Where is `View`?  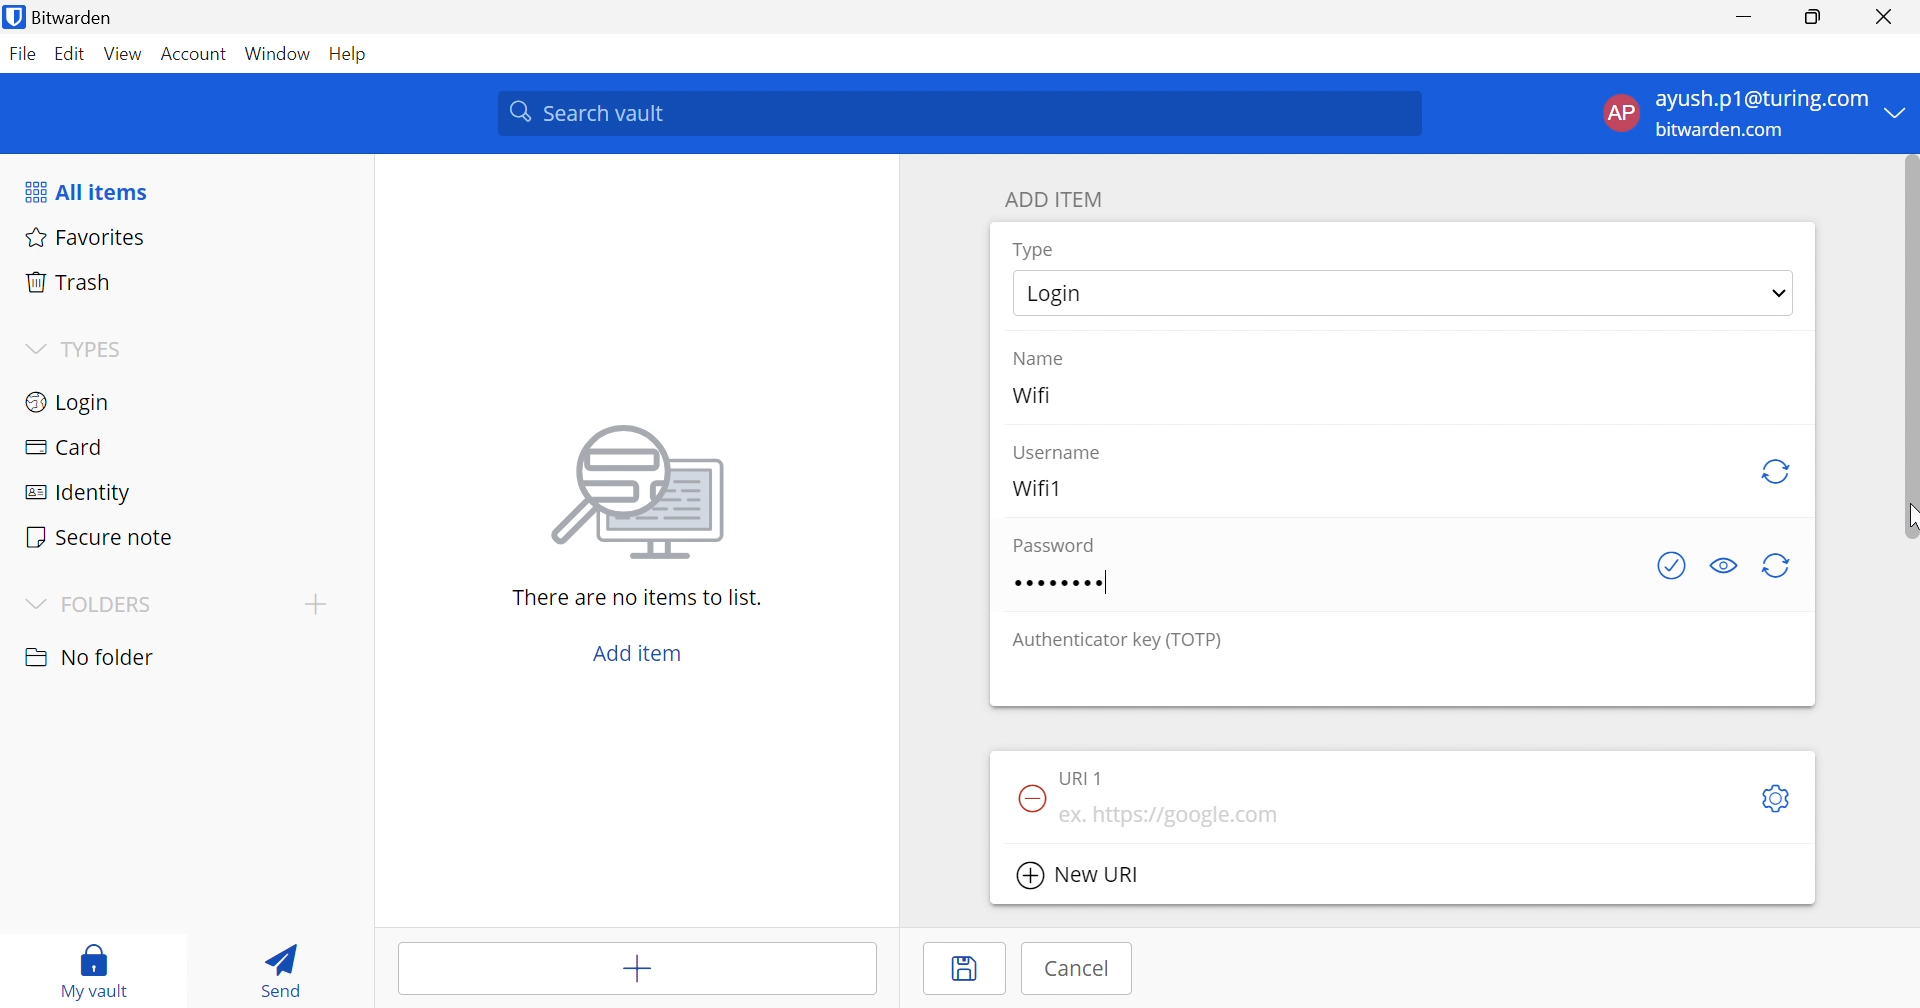
View is located at coordinates (122, 53).